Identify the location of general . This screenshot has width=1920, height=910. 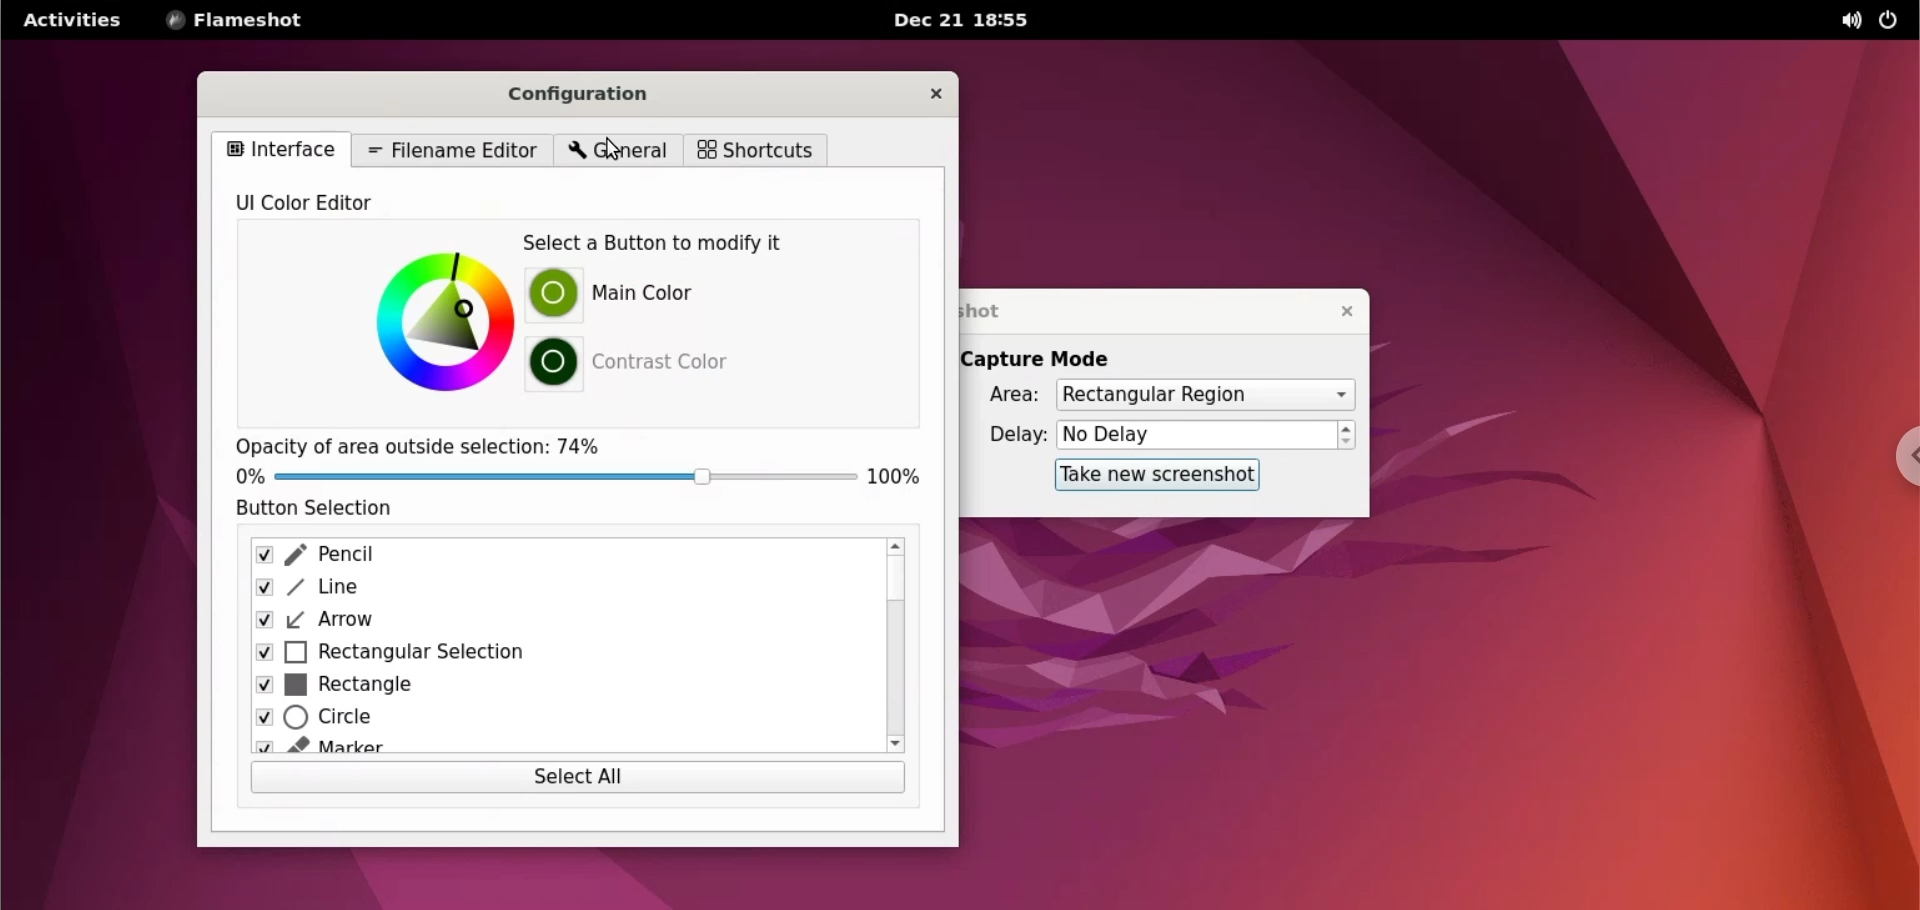
(614, 151).